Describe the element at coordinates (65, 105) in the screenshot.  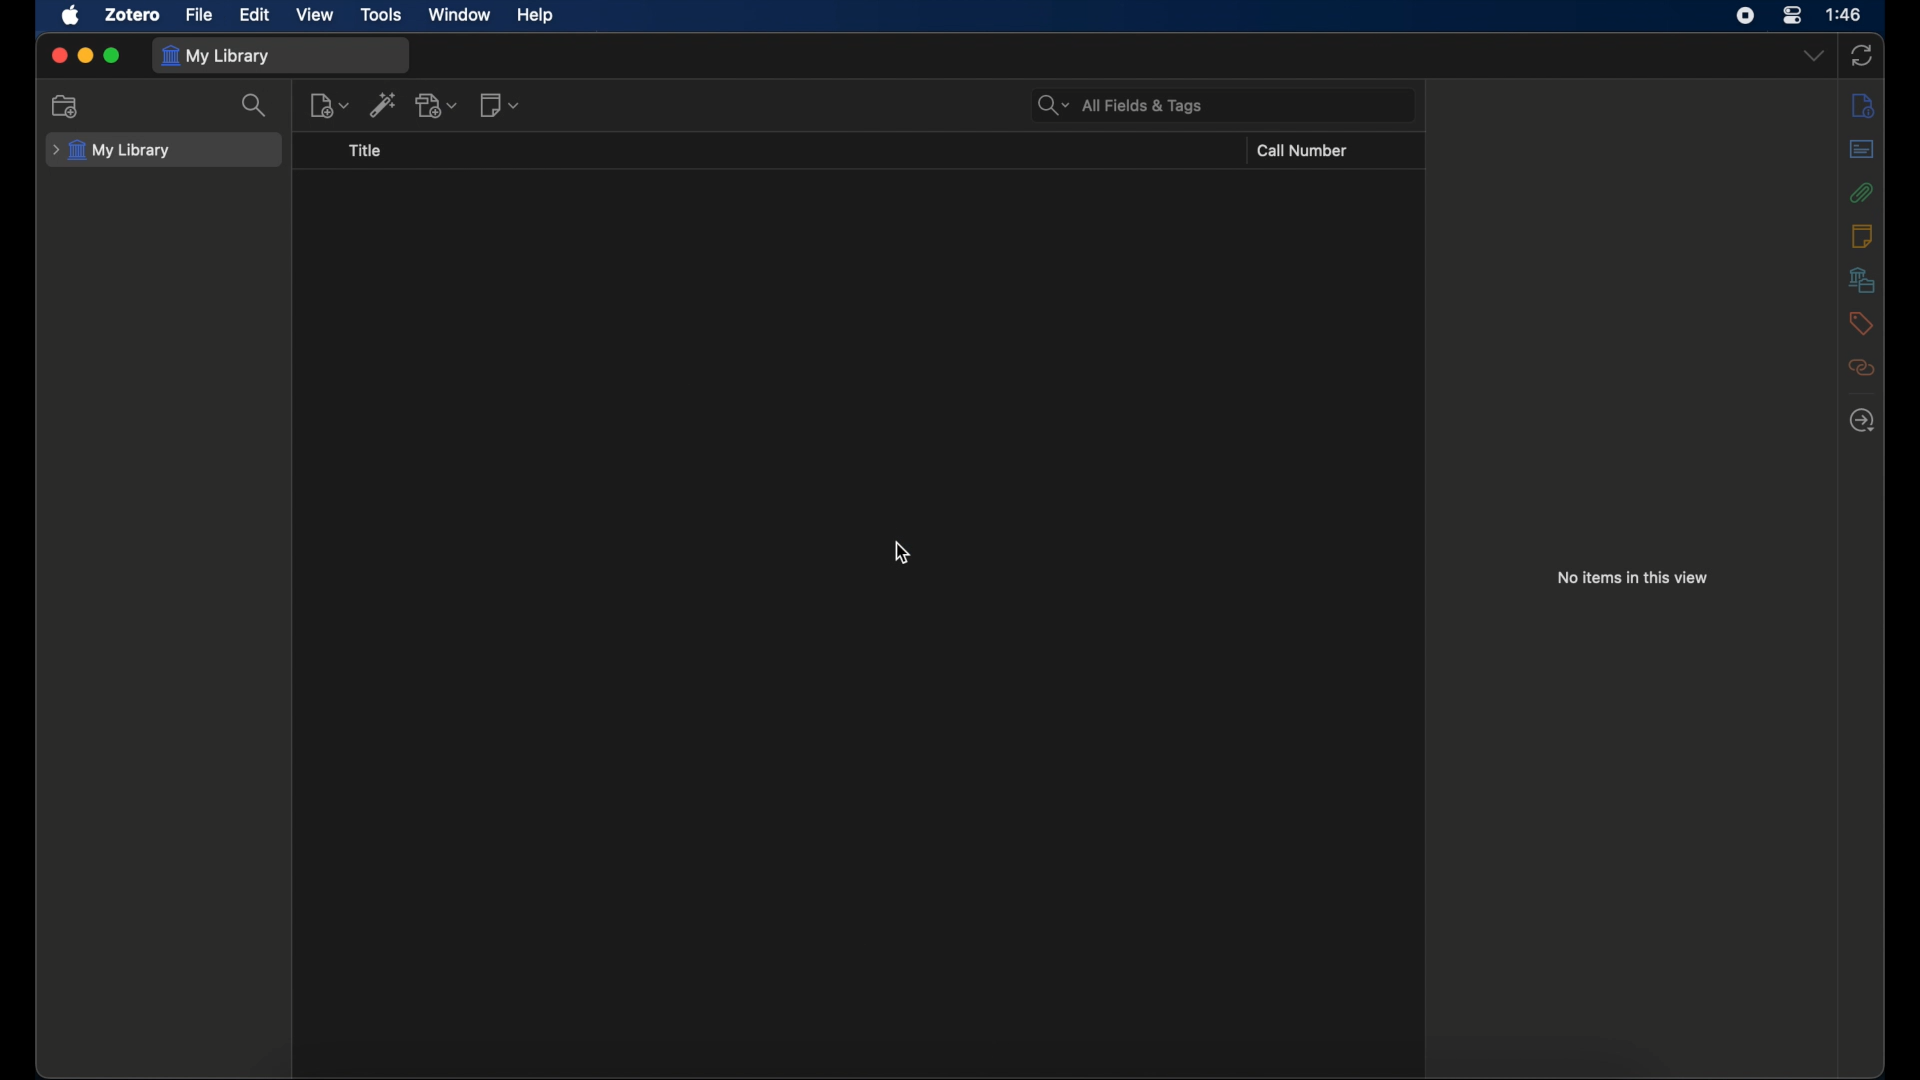
I see `new collection` at that location.